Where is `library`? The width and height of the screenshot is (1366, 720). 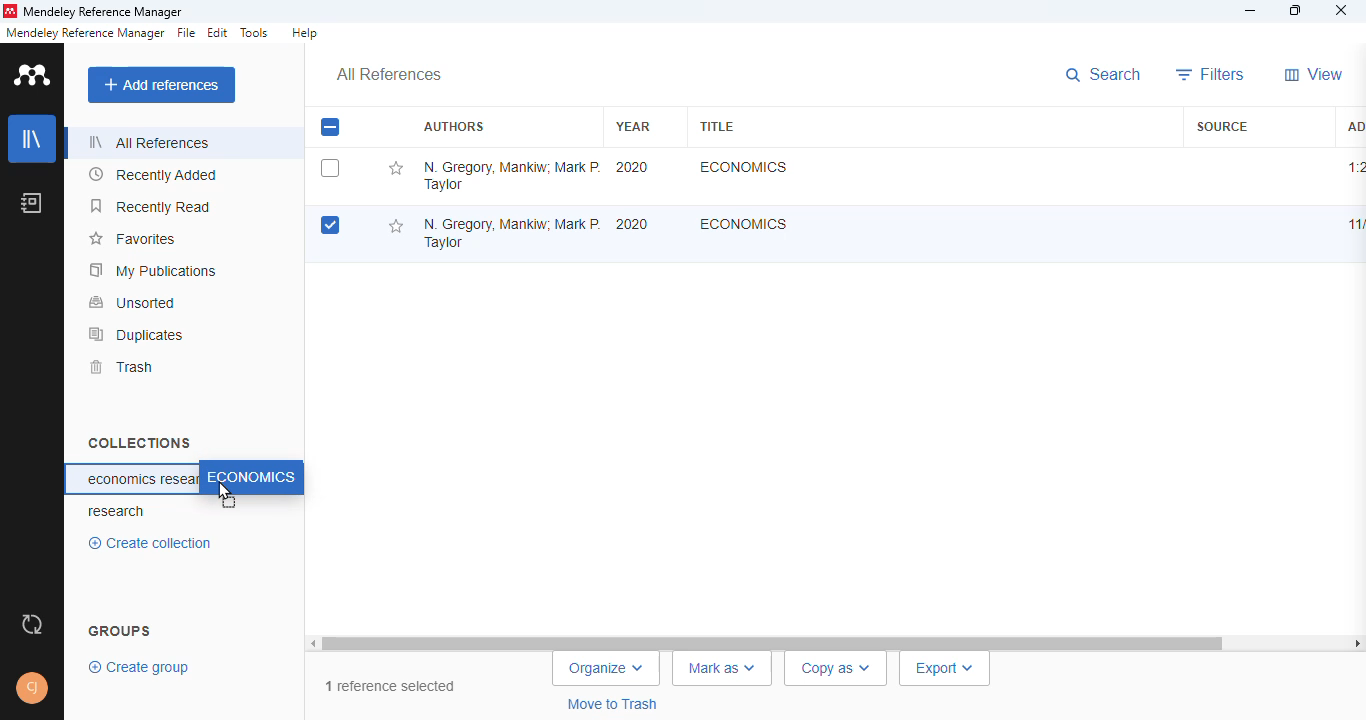 library is located at coordinates (33, 139).